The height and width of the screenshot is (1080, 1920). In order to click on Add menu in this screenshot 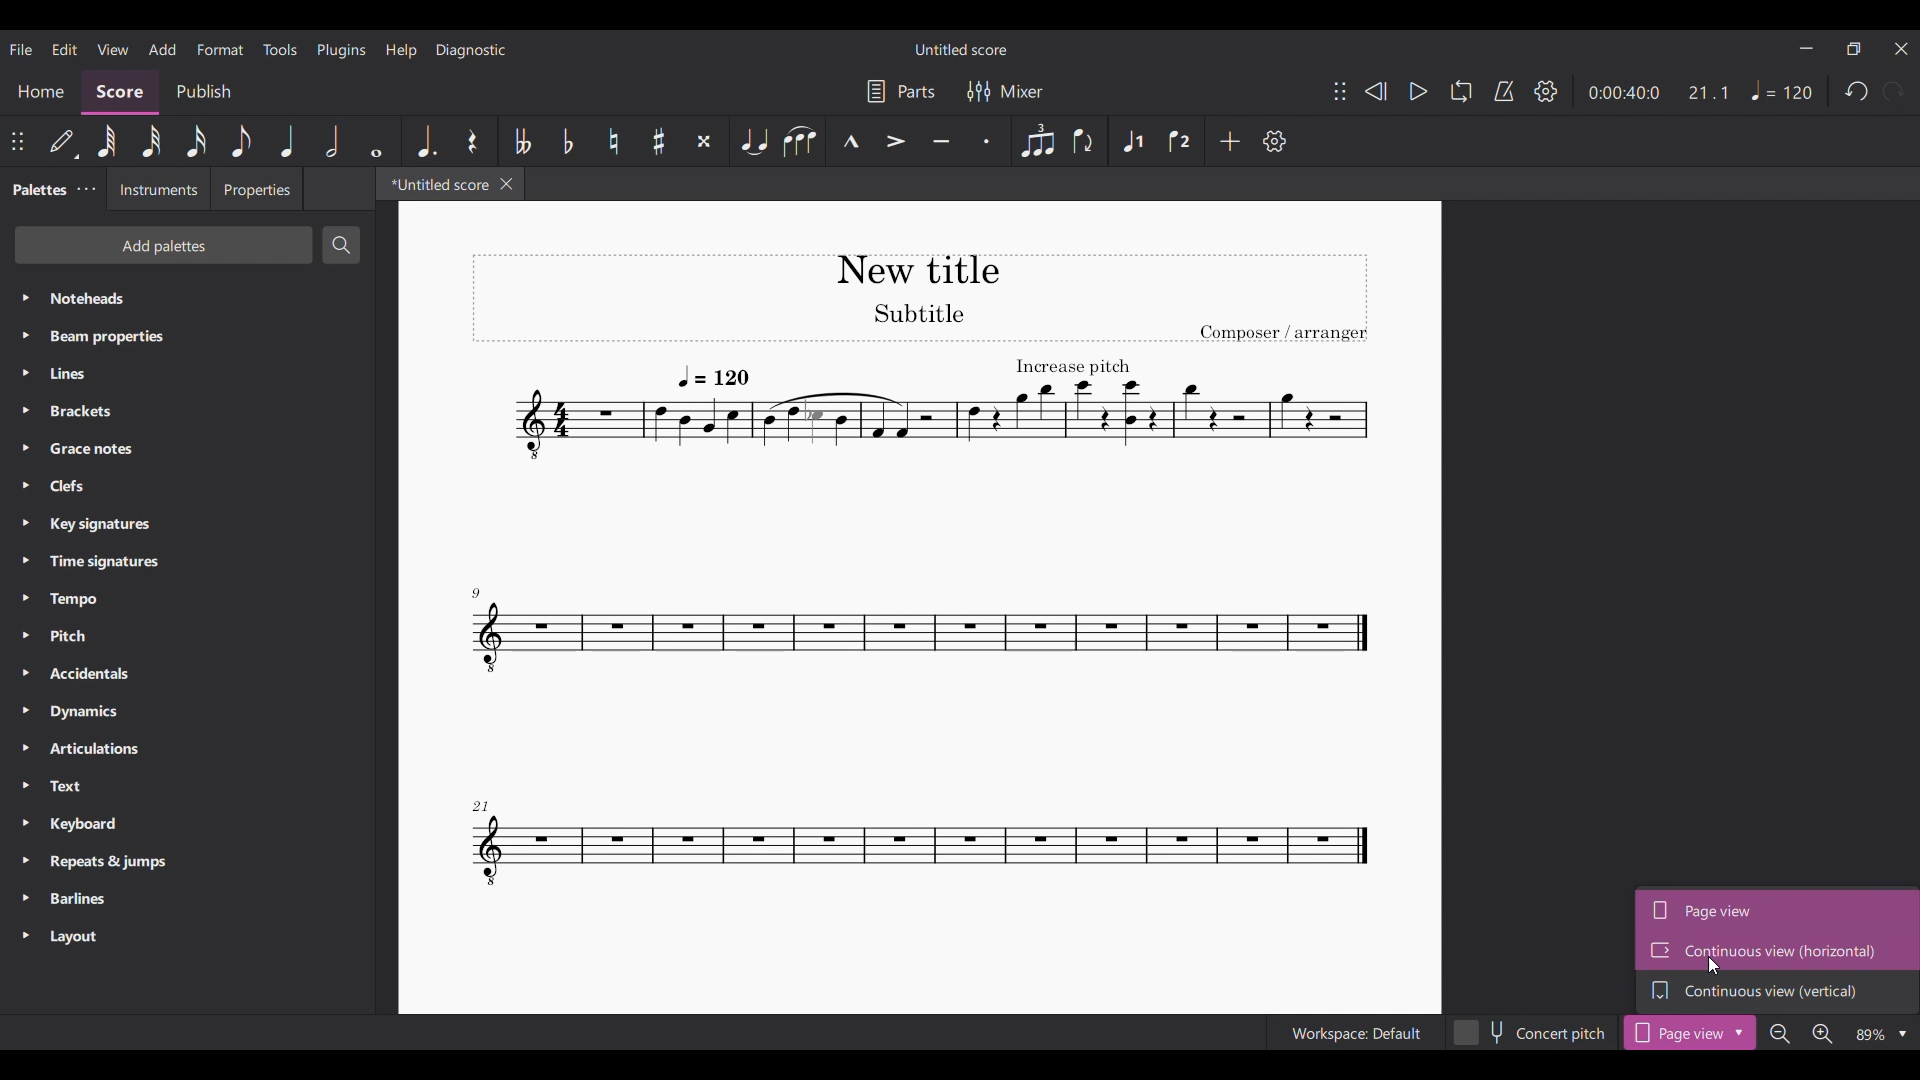, I will do `click(161, 48)`.